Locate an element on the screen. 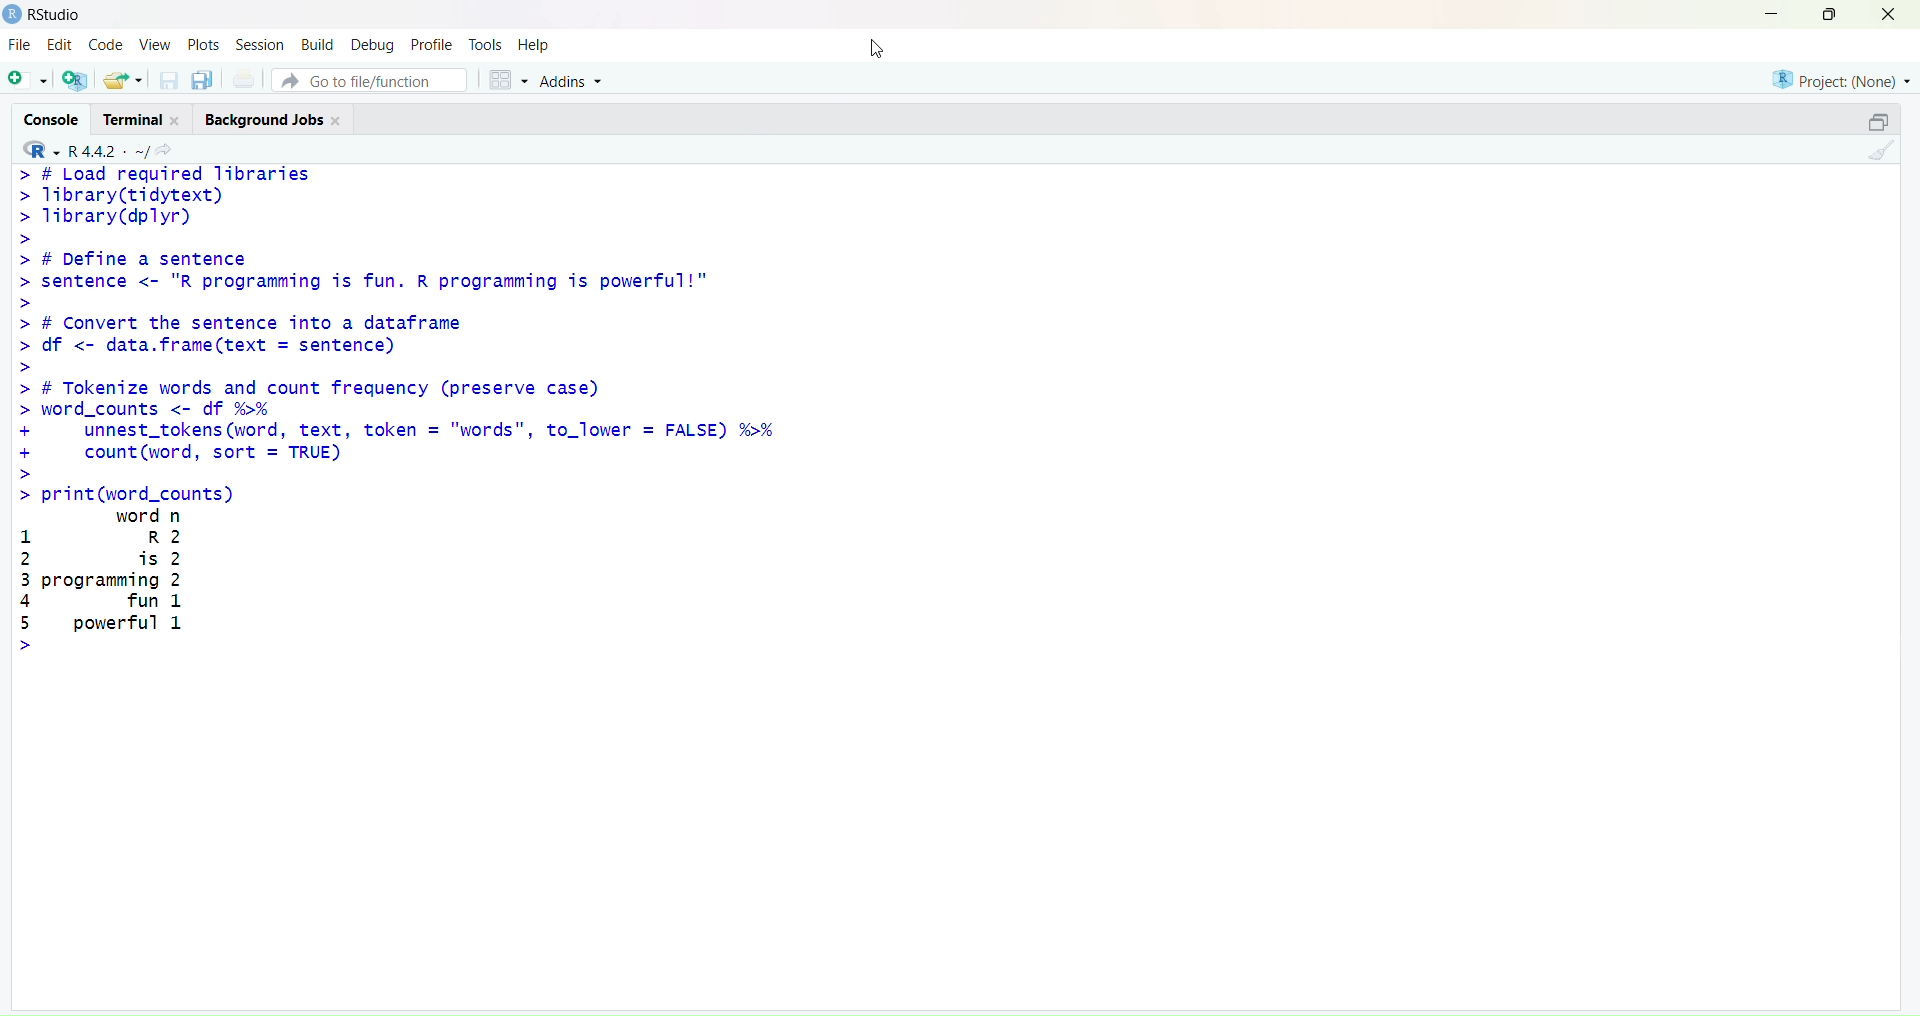 Image resolution: width=1920 pixels, height=1016 pixels. profile is located at coordinates (431, 46).